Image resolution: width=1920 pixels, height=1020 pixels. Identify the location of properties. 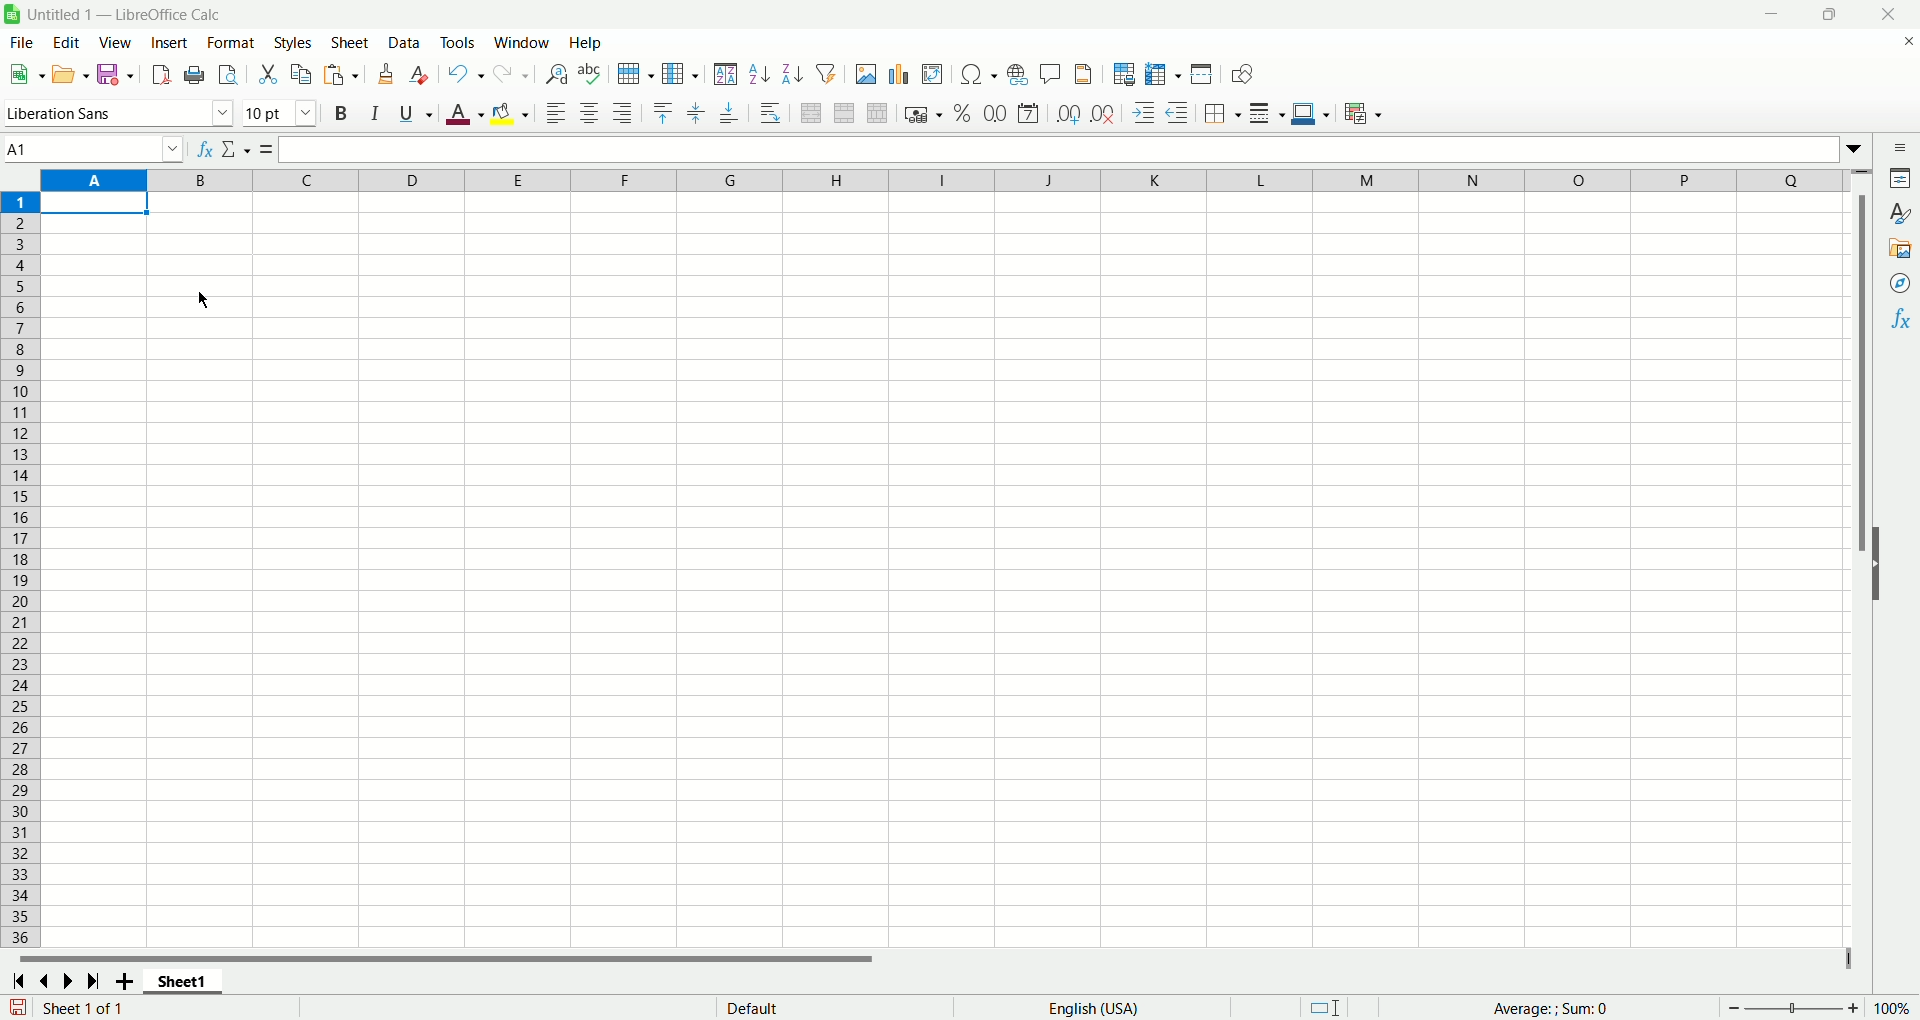
(1897, 177).